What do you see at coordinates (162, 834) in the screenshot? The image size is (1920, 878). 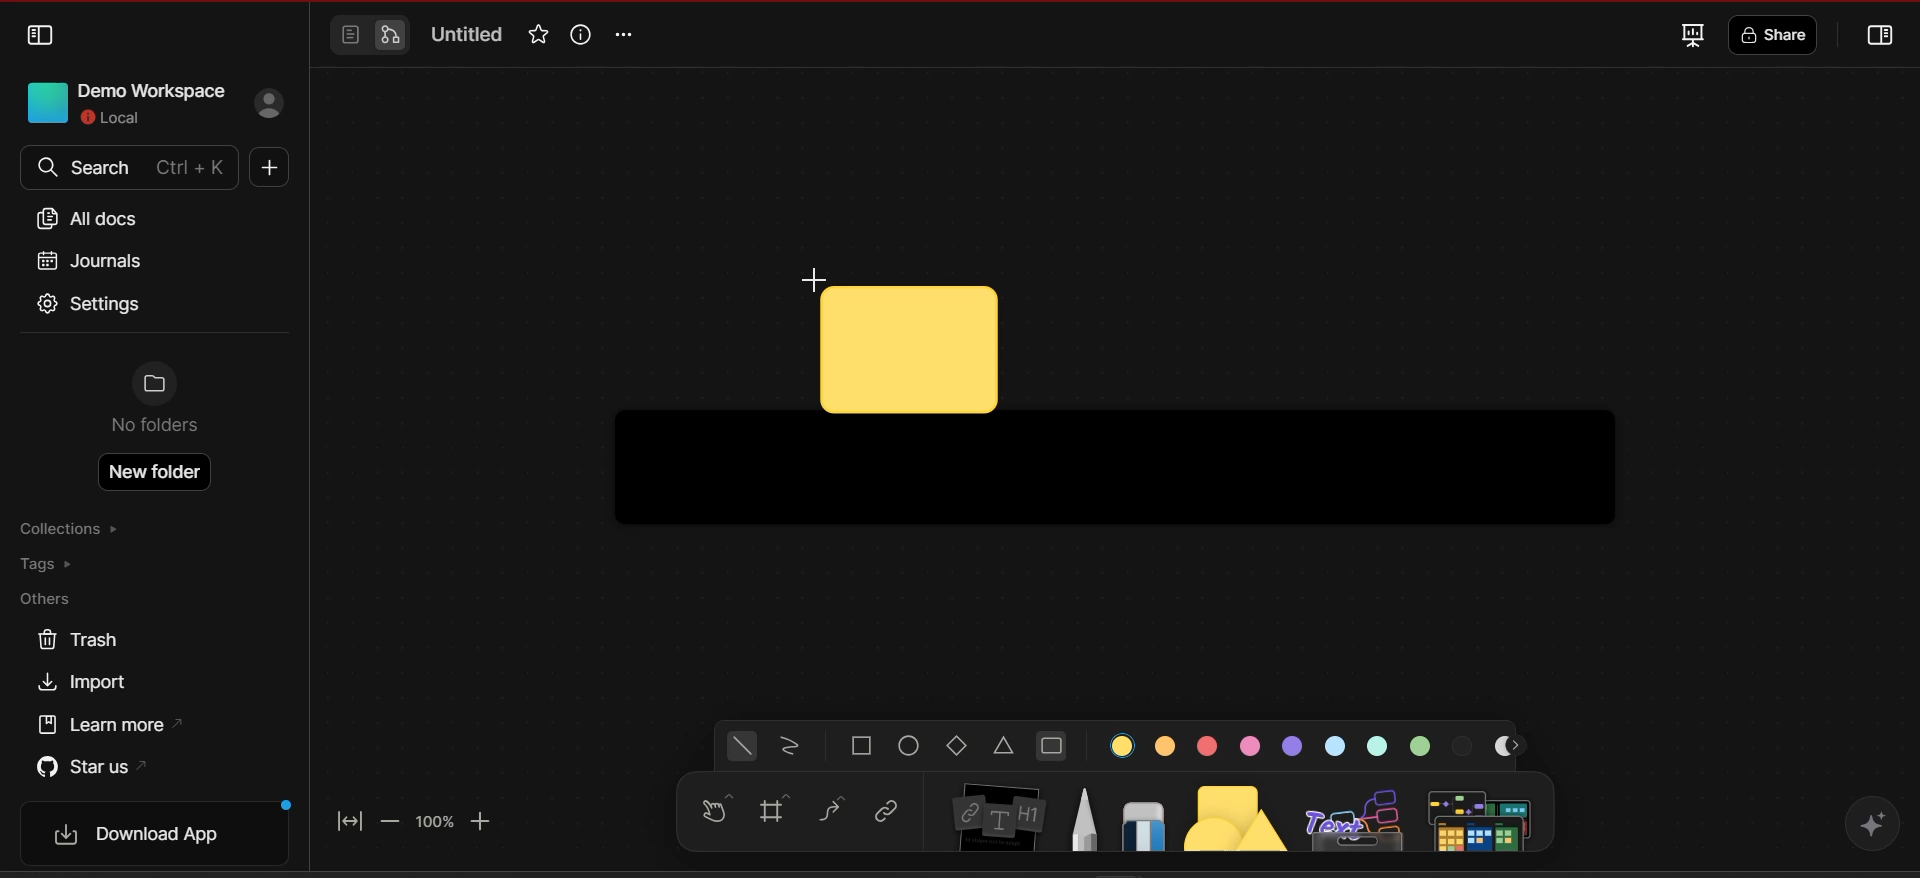 I see `download app` at bounding box center [162, 834].